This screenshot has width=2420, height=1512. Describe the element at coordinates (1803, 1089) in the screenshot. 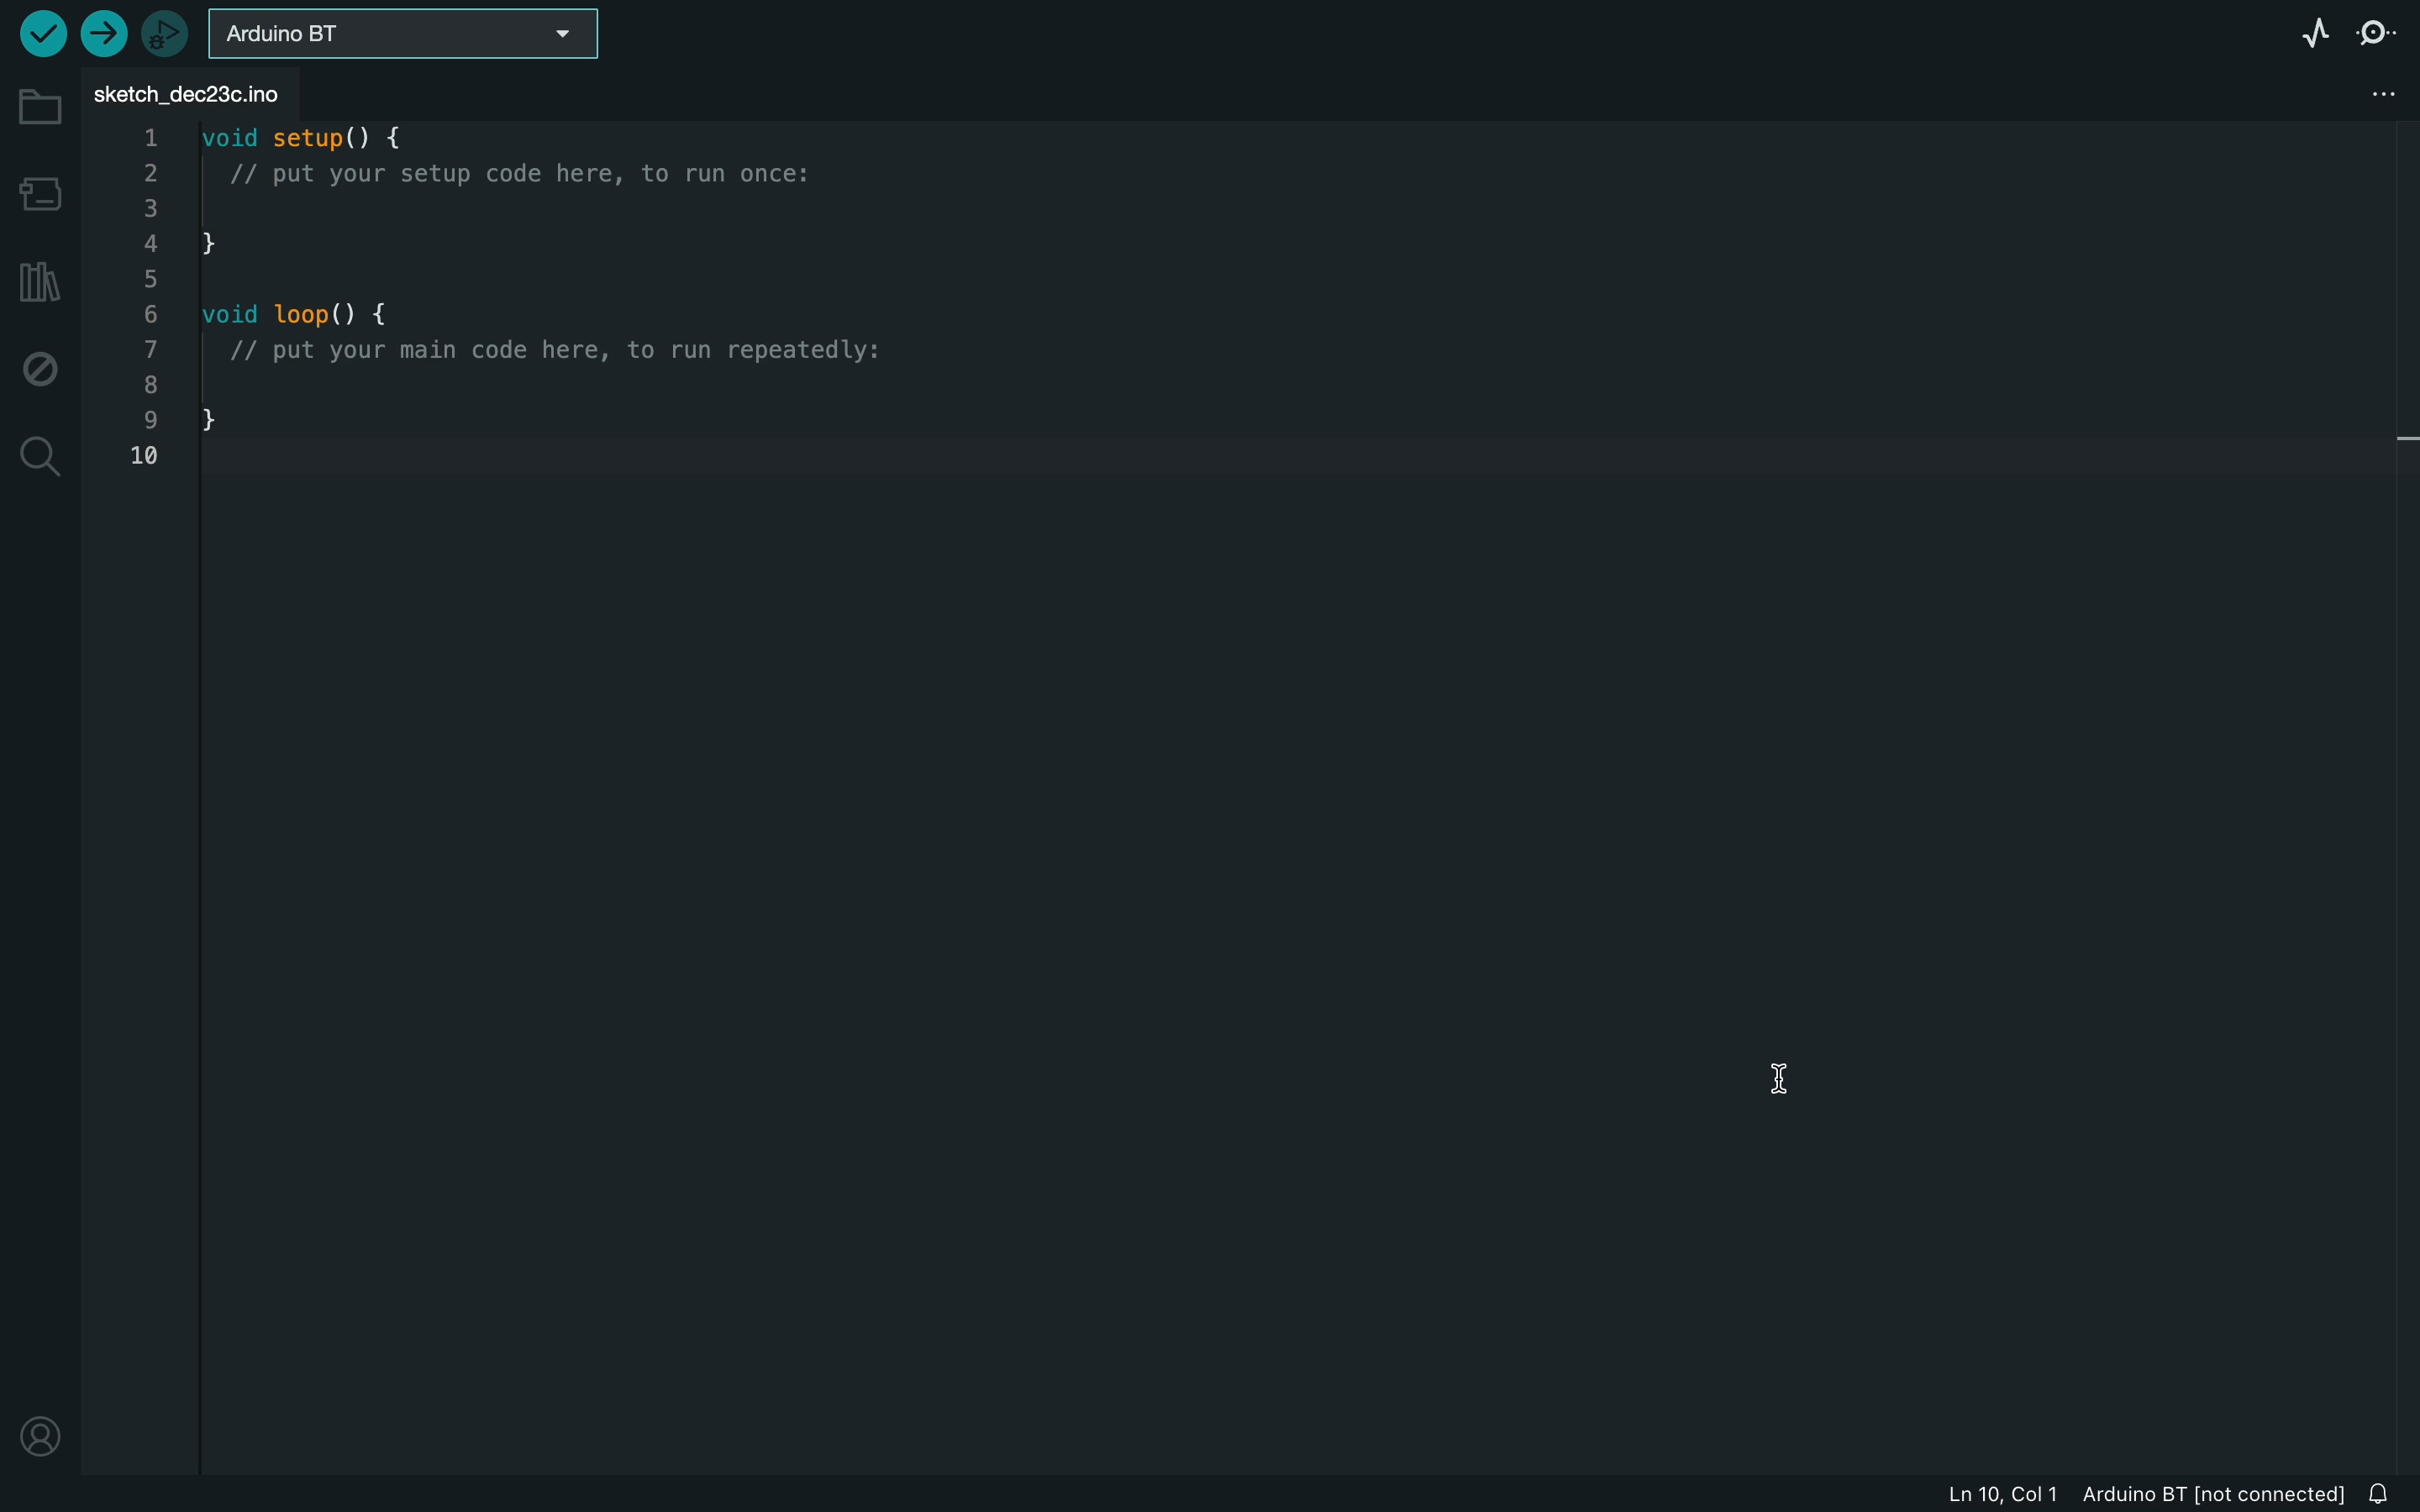

I see `cursor` at that location.